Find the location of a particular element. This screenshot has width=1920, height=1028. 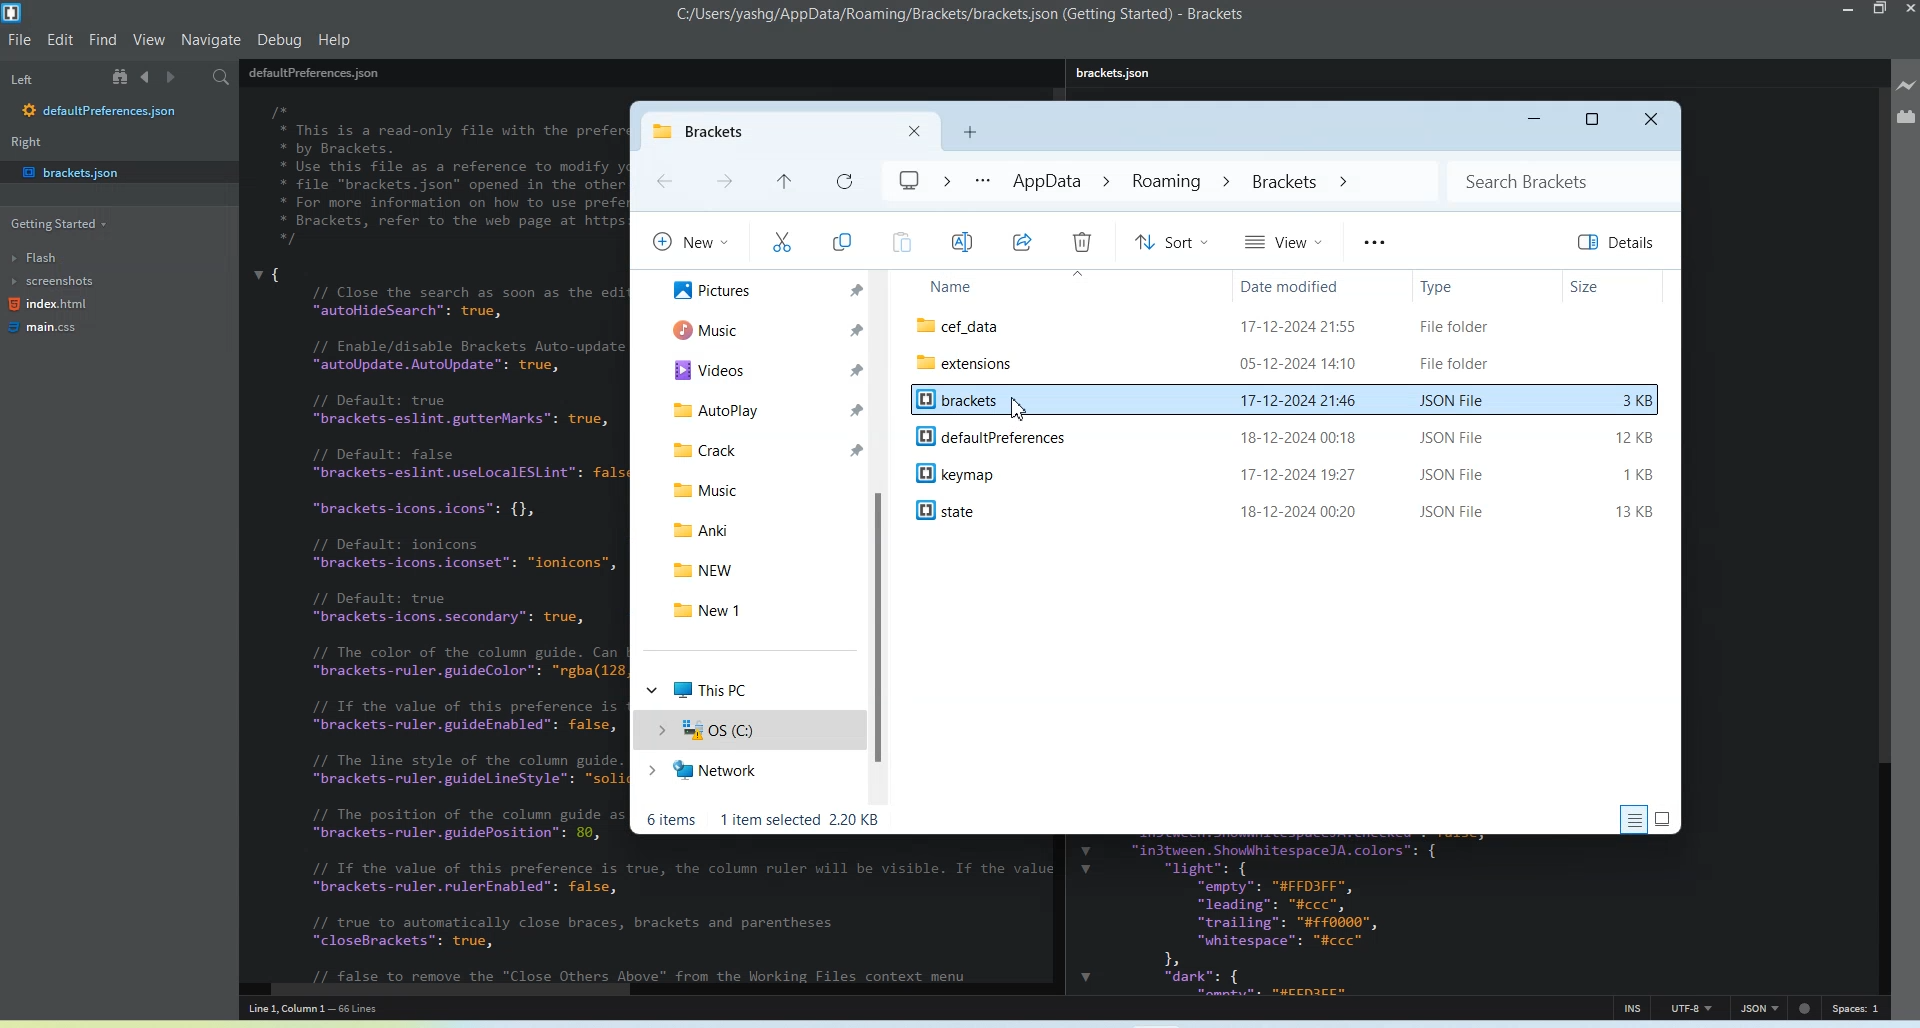

Find in files is located at coordinates (225, 78).